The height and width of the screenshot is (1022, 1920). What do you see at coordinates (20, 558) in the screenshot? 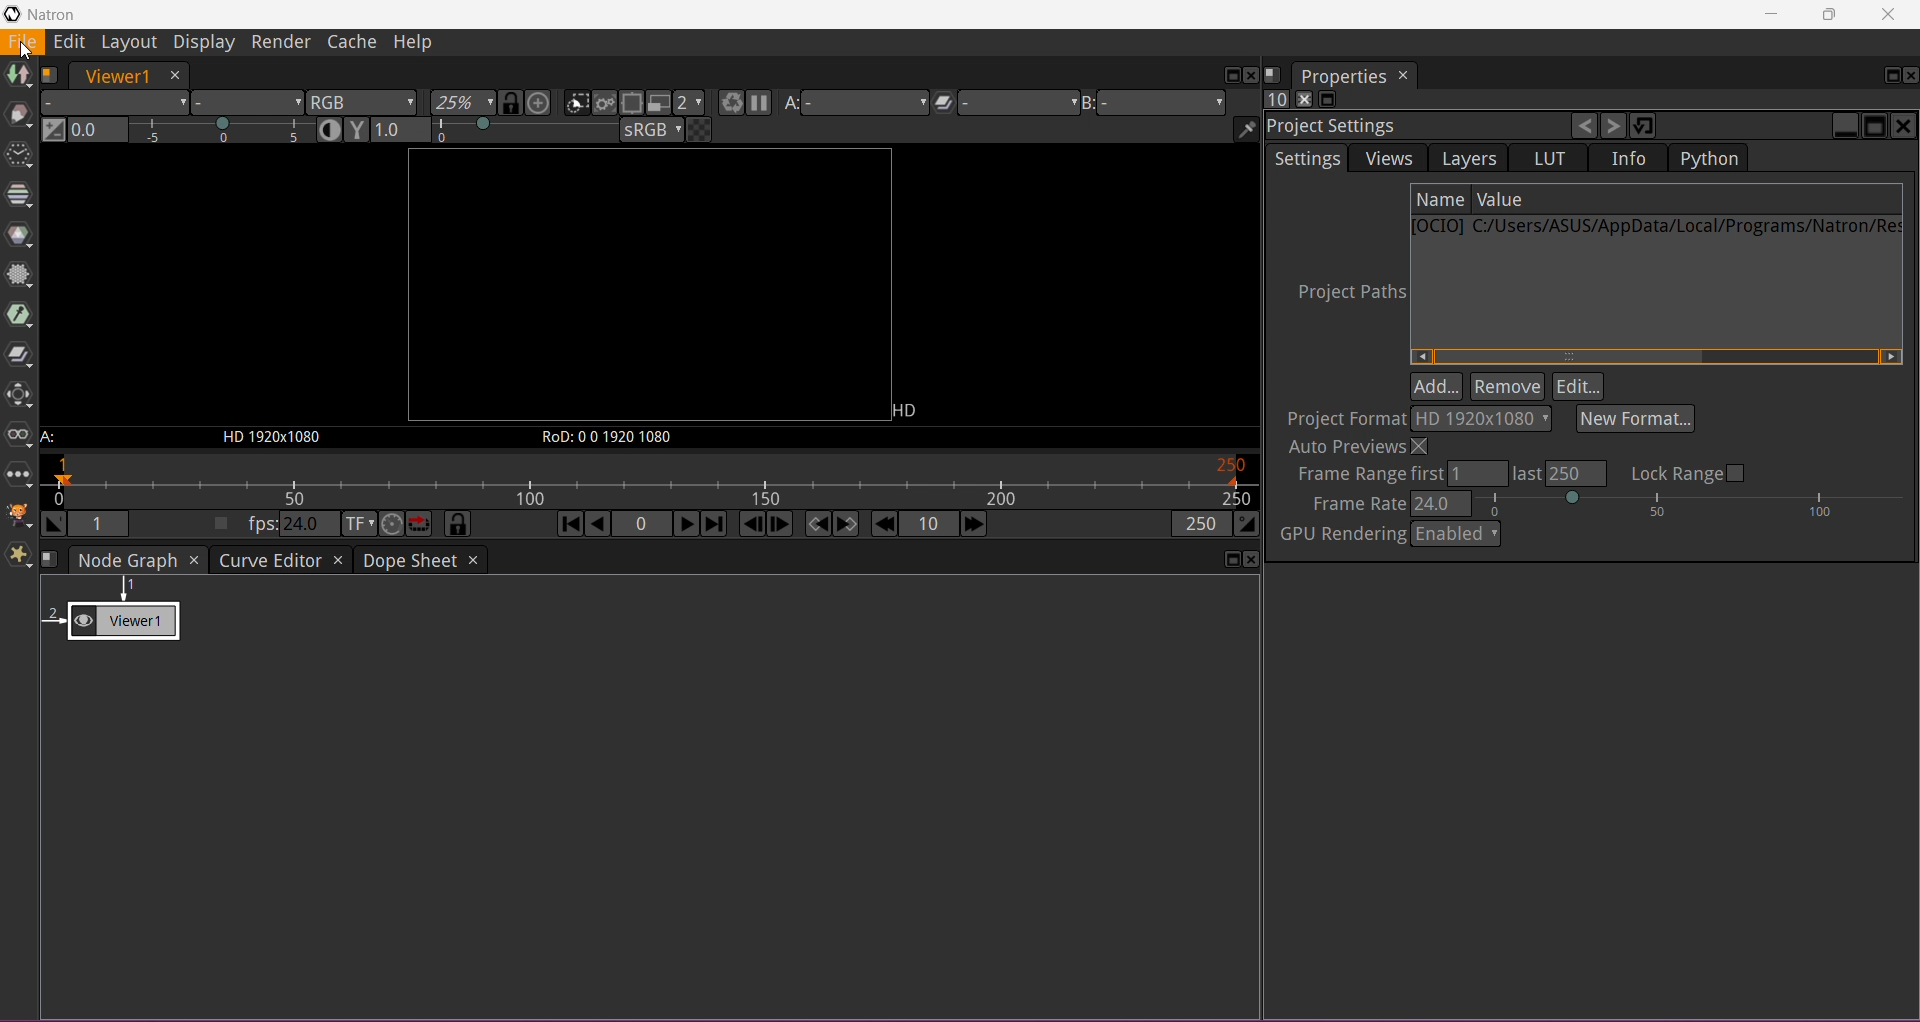
I see `Extra` at bounding box center [20, 558].